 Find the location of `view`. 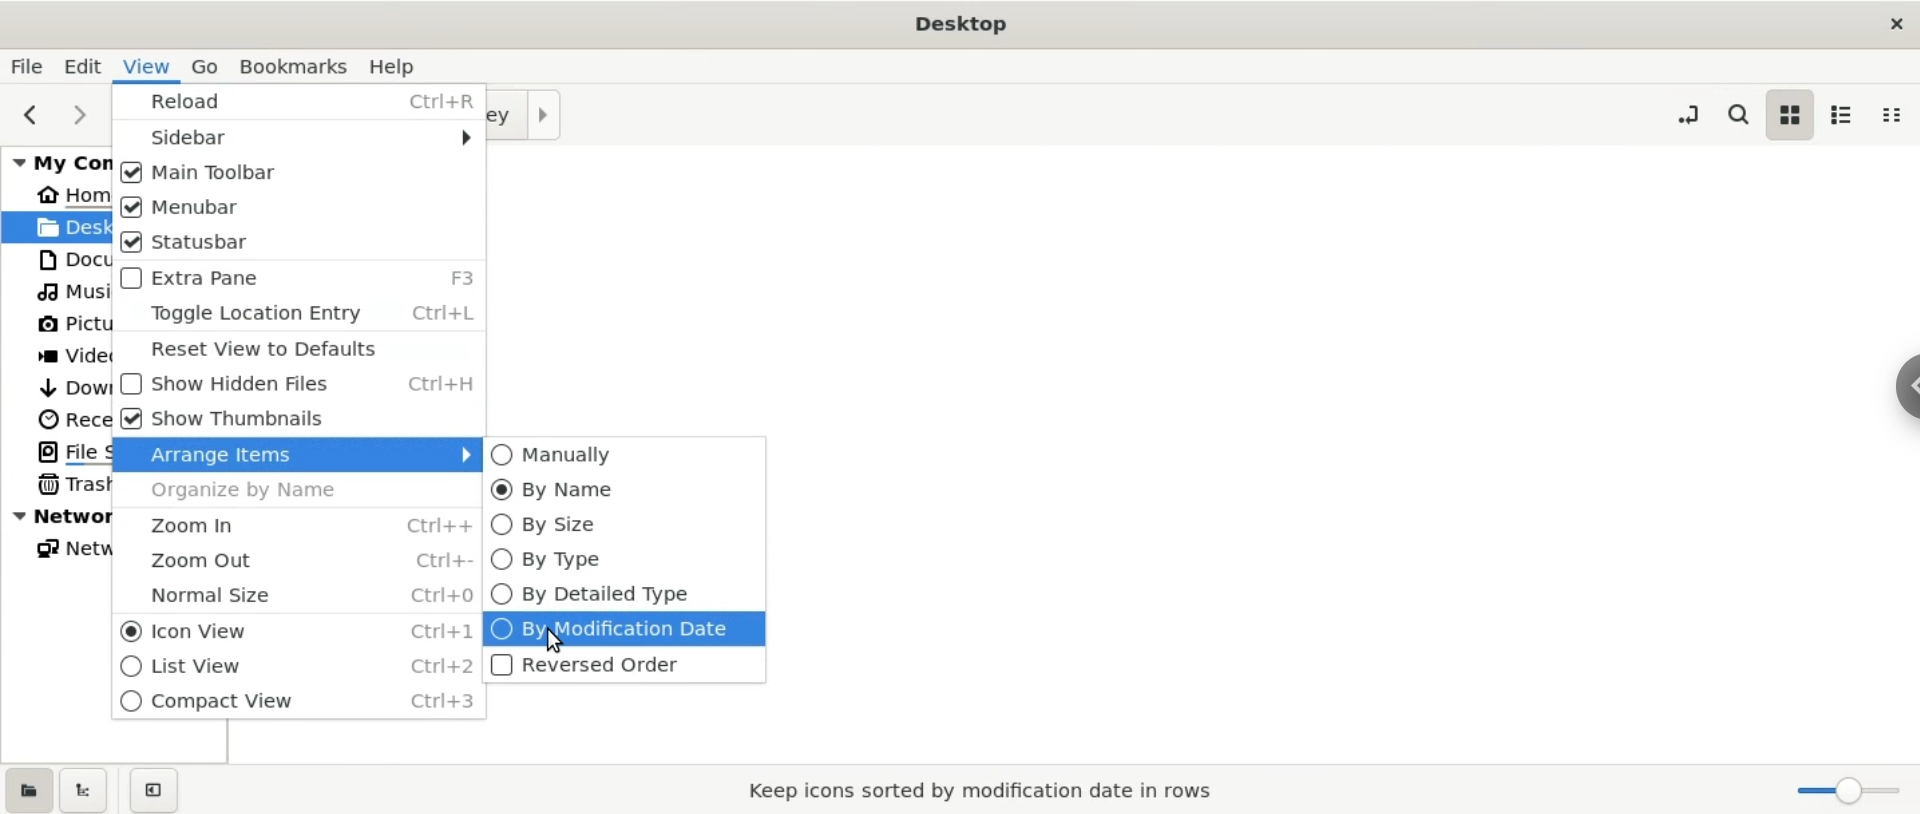

view is located at coordinates (151, 68).